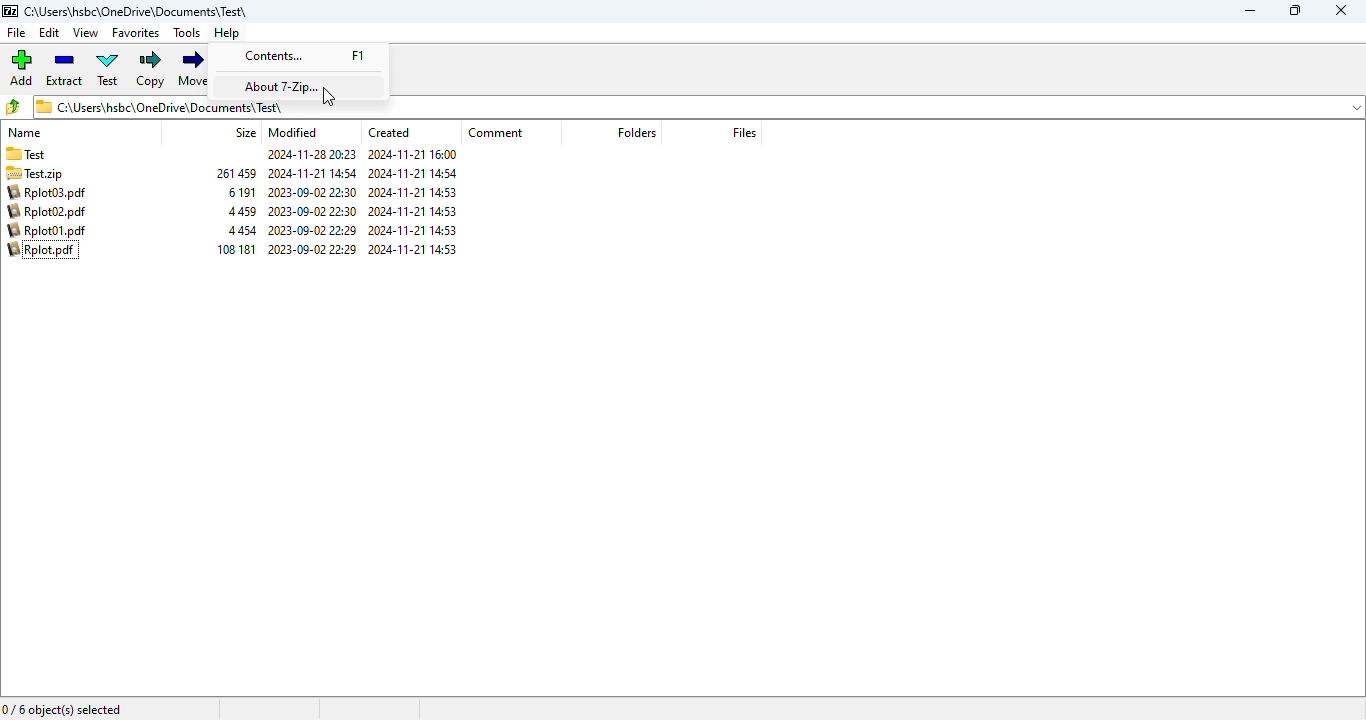  What do you see at coordinates (388, 132) in the screenshot?
I see `created` at bounding box center [388, 132].